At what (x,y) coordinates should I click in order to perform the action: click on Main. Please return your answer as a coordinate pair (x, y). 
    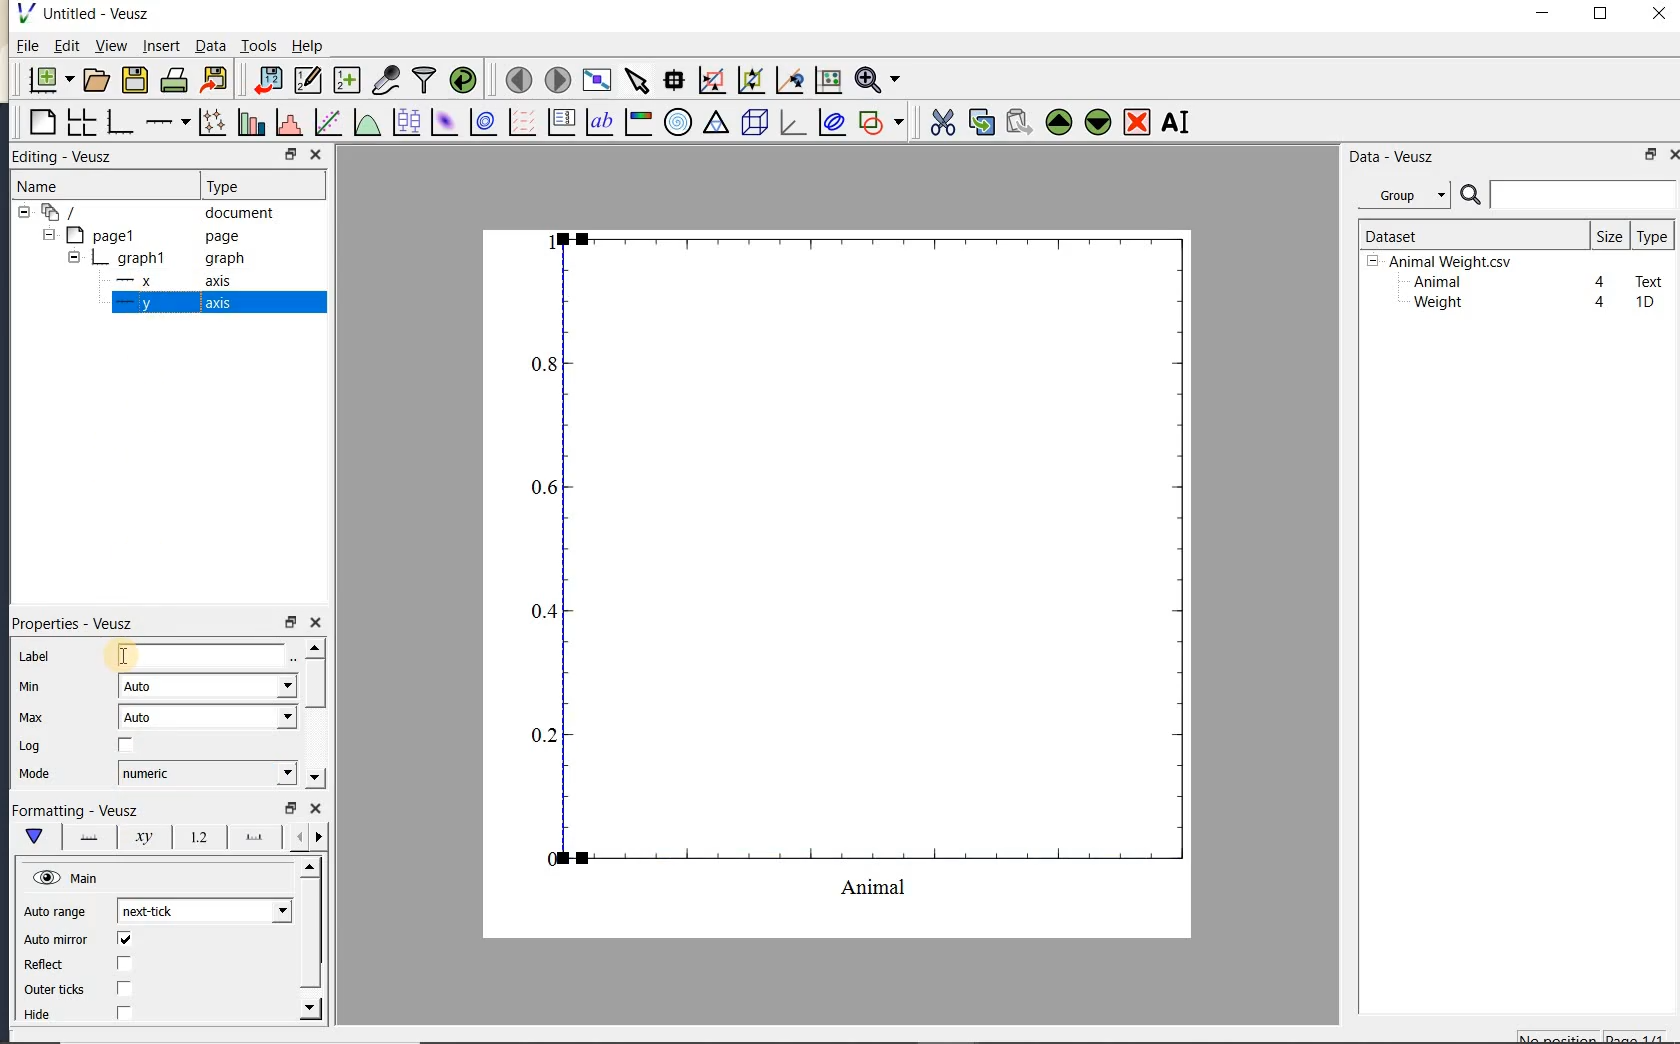
    Looking at the image, I should click on (68, 879).